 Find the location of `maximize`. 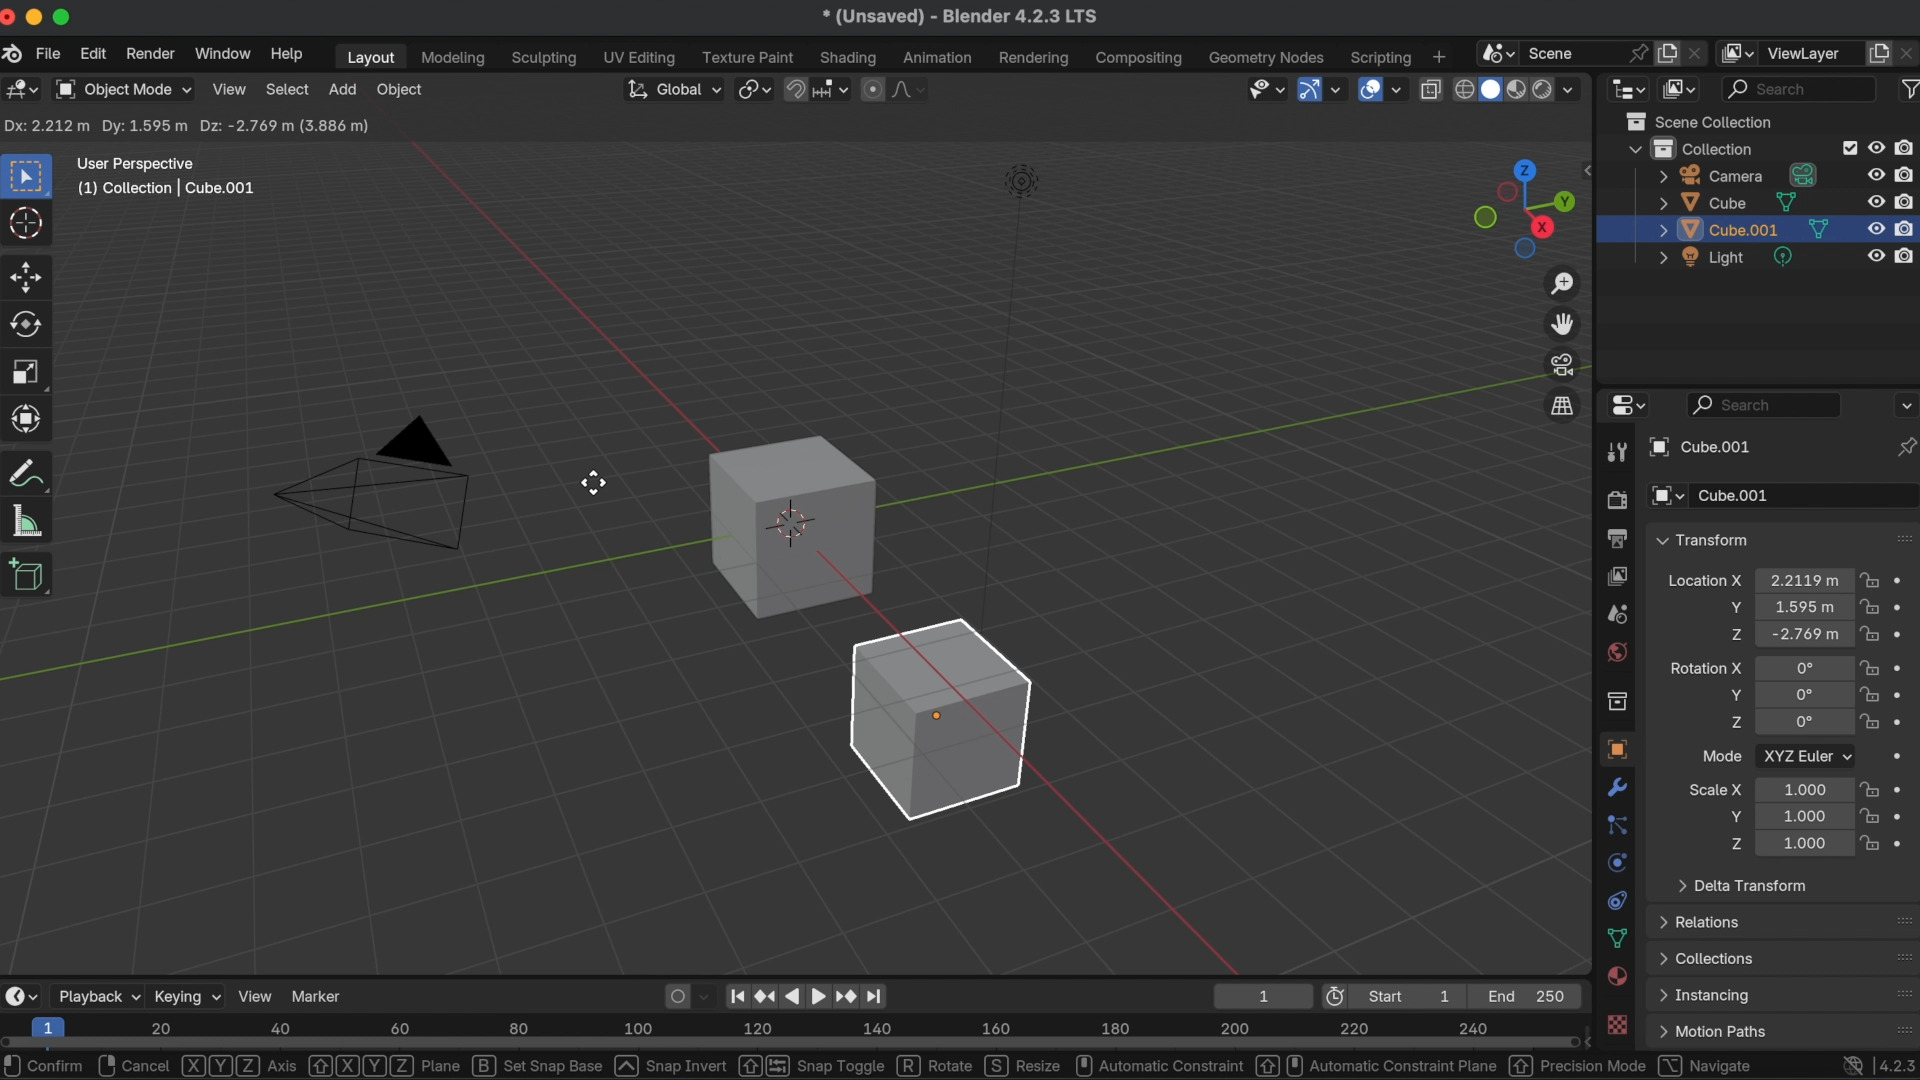

maximize is located at coordinates (65, 16).